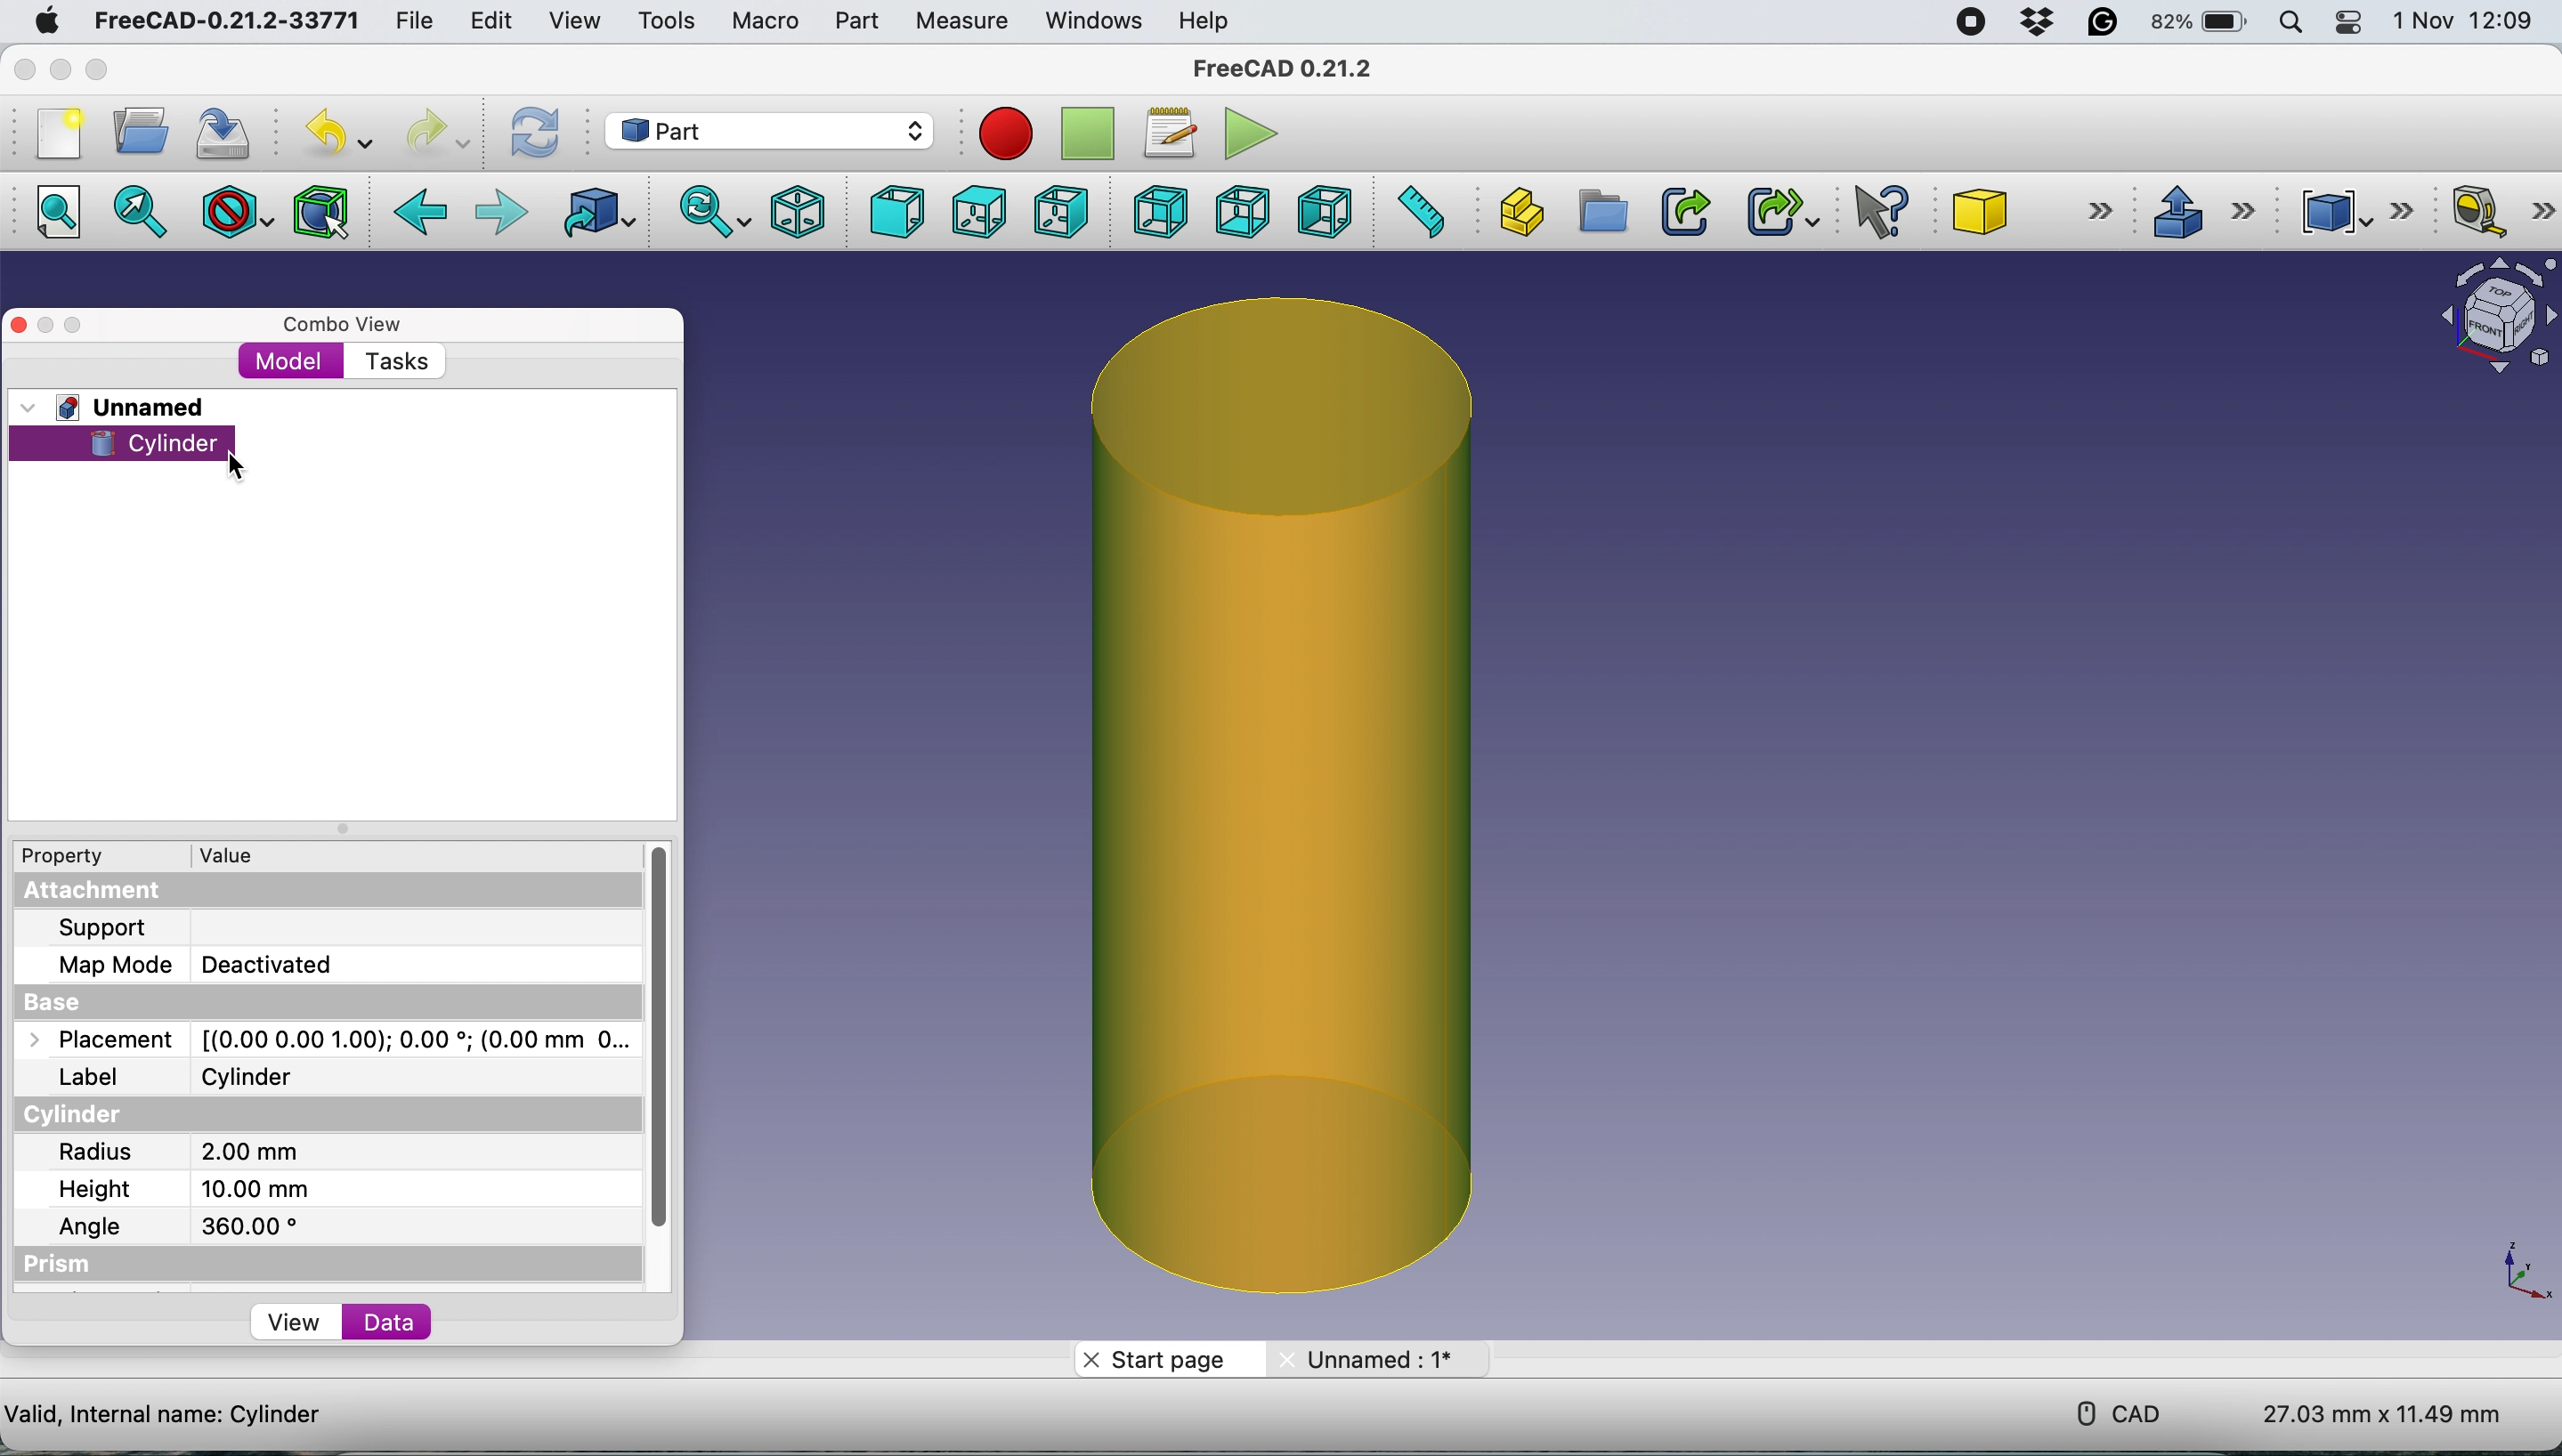 This screenshot has width=2562, height=1456. What do you see at coordinates (46, 330) in the screenshot?
I see `minimise` at bounding box center [46, 330].